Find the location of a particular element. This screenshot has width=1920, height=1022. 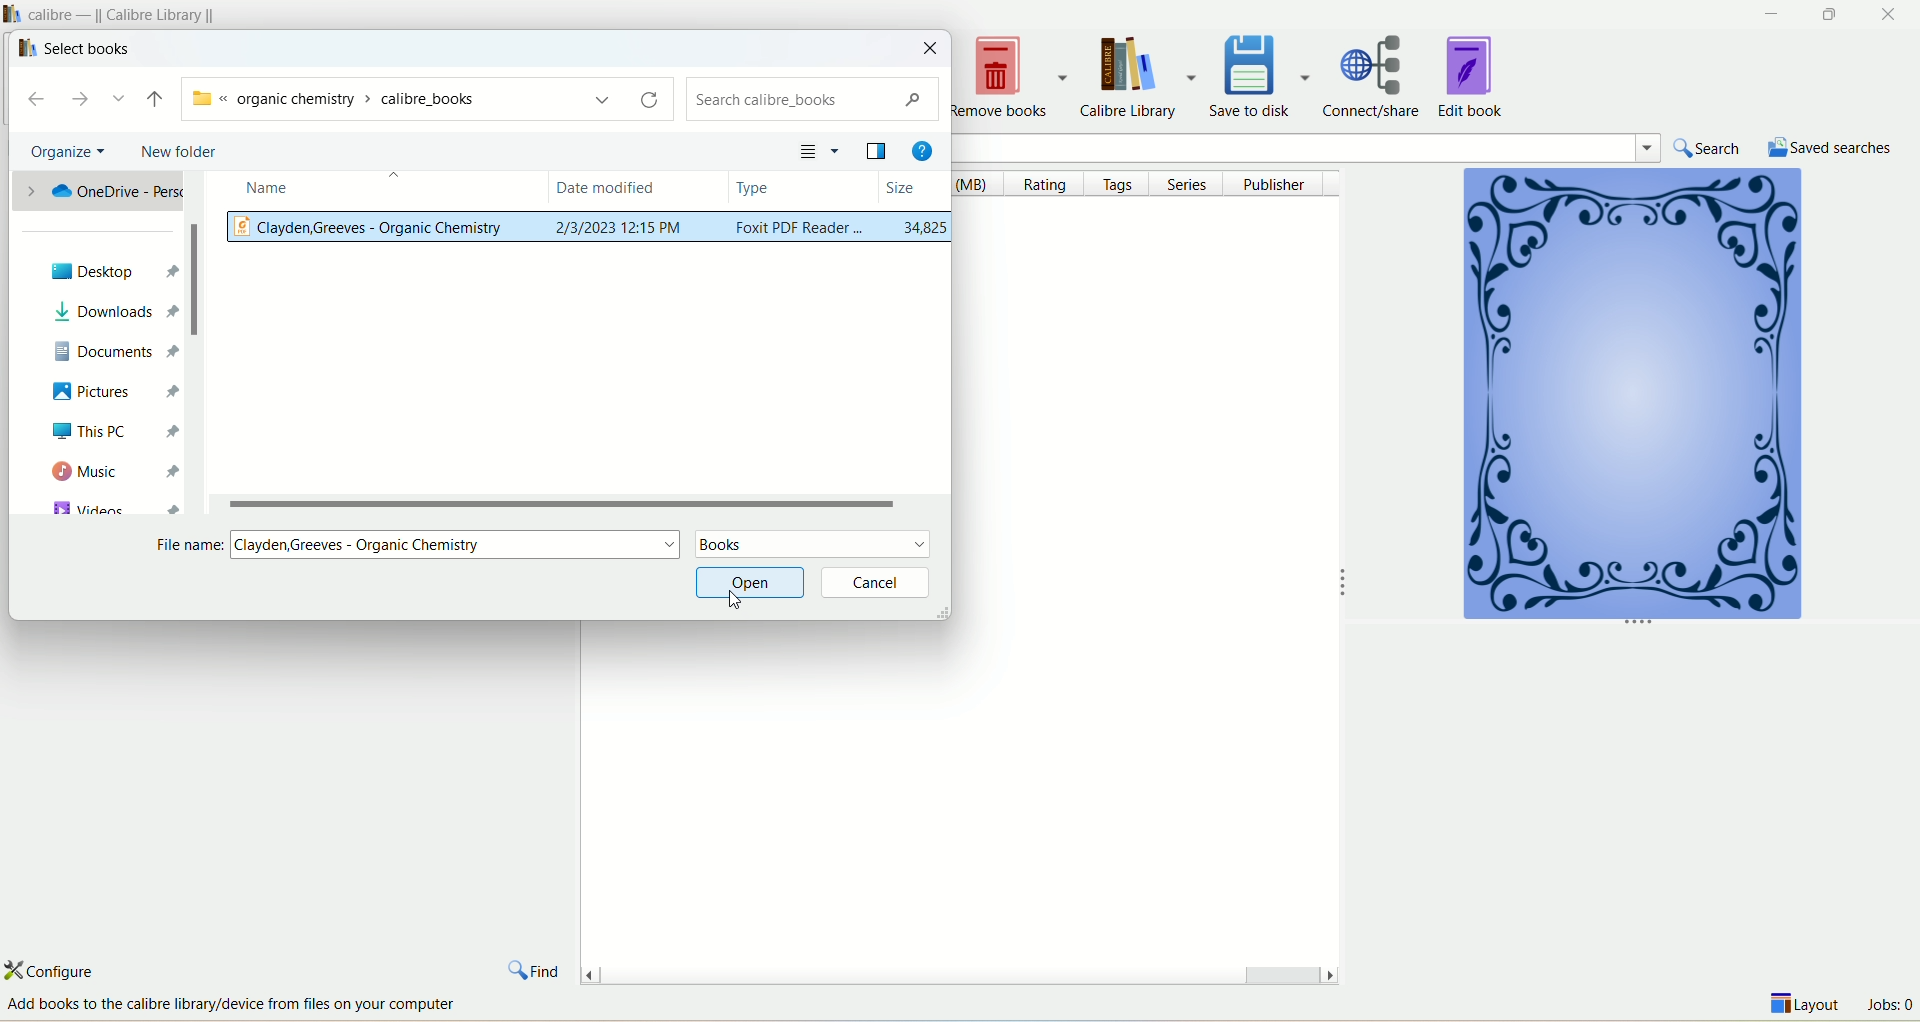

help is located at coordinates (921, 146).